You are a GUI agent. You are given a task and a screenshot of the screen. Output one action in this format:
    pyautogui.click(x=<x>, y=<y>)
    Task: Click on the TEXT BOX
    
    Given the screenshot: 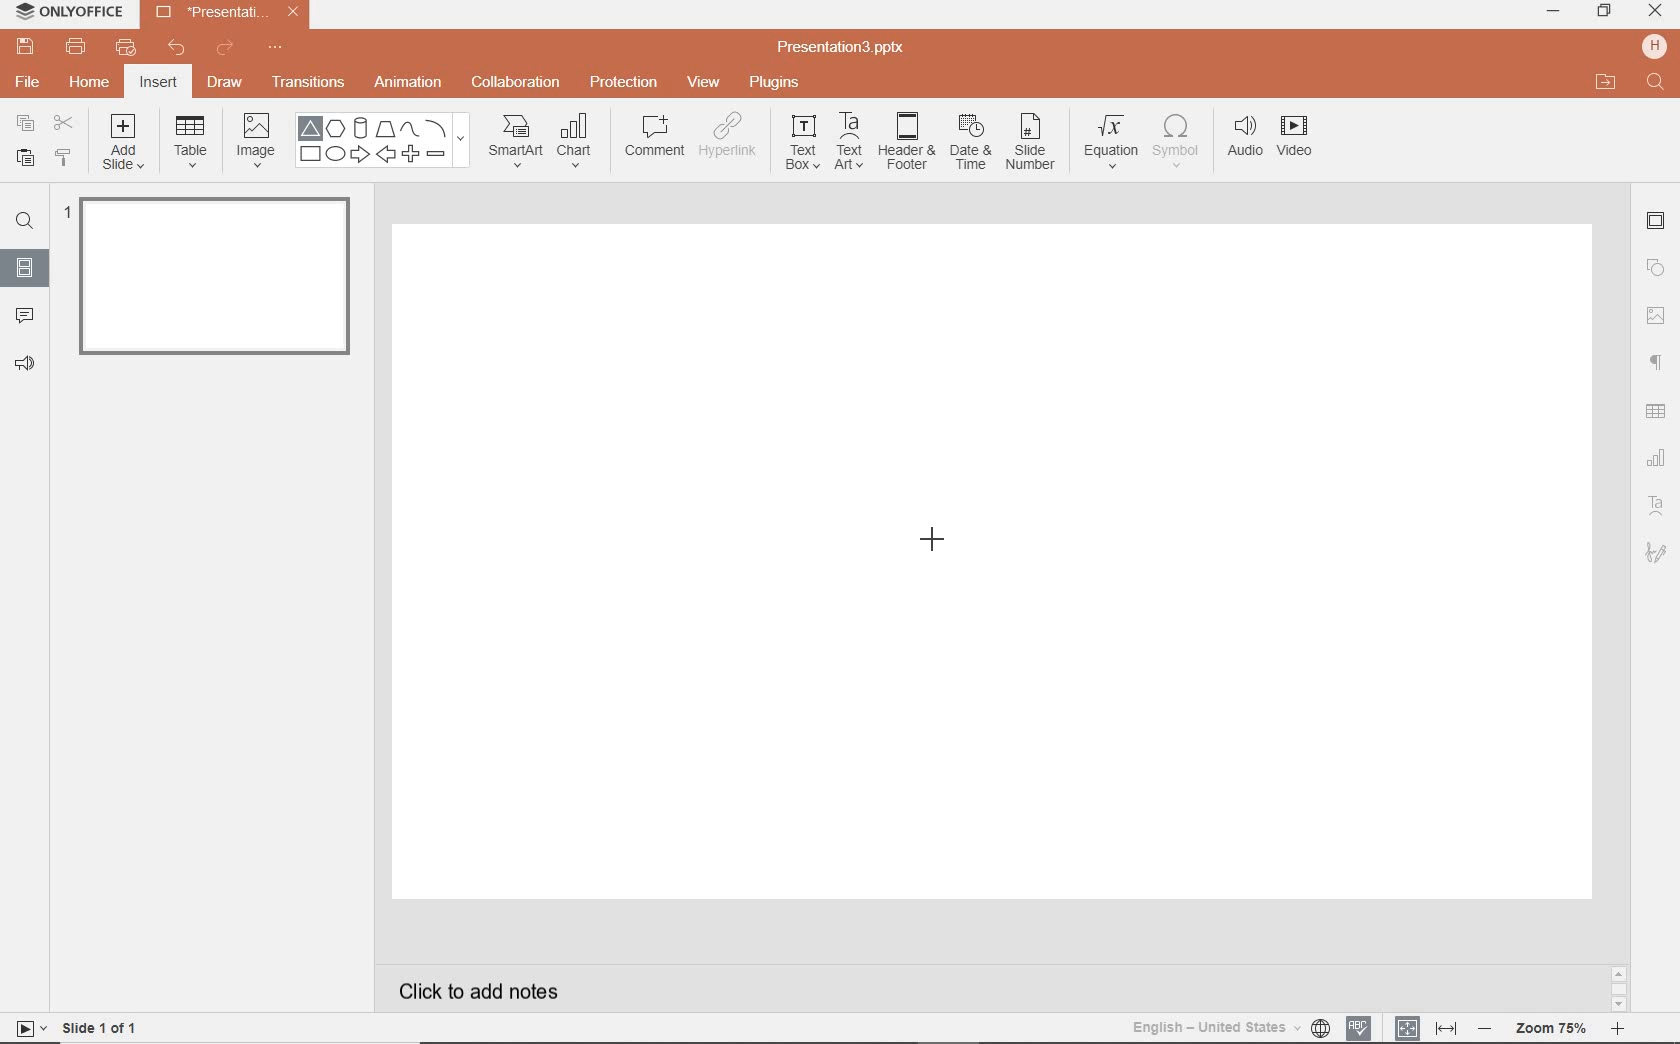 What is the action you would take?
    pyautogui.click(x=801, y=142)
    